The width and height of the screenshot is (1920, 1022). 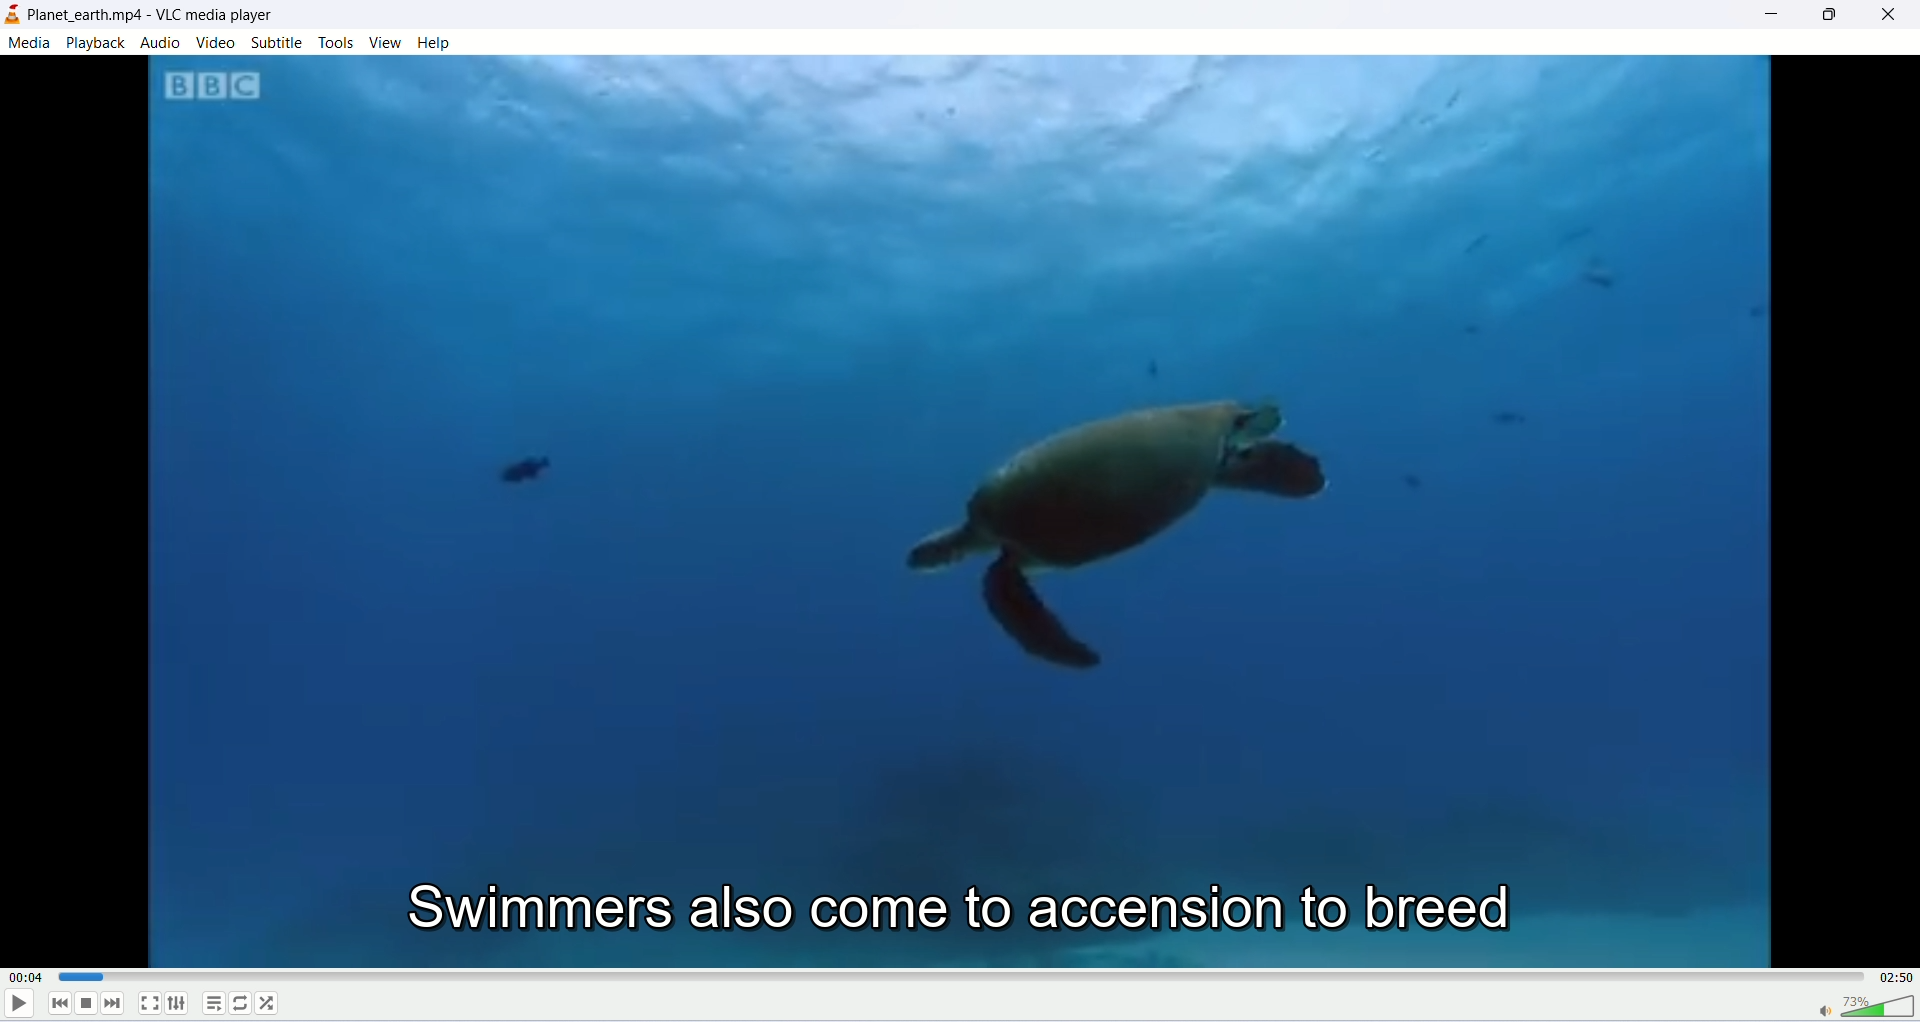 I want to click on media, so click(x=32, y=40).